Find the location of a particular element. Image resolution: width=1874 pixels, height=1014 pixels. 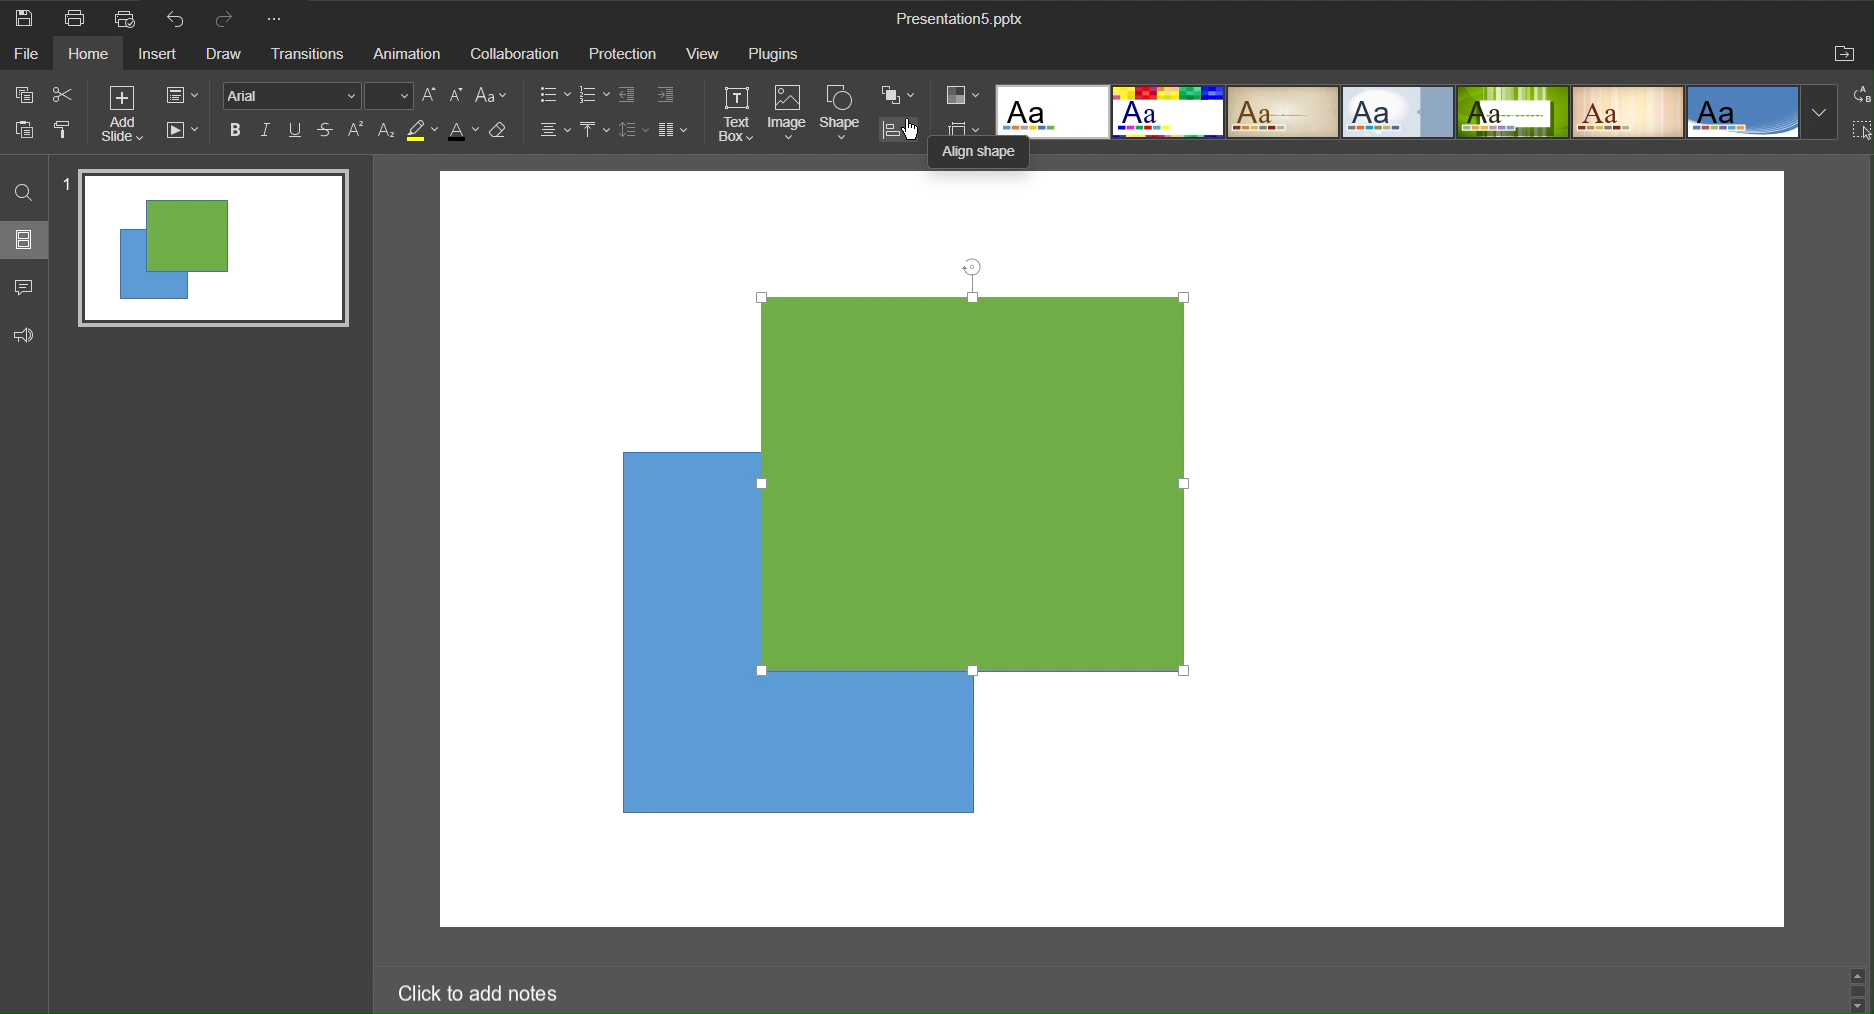

scrollbar is located at coordinates (1859, 988).